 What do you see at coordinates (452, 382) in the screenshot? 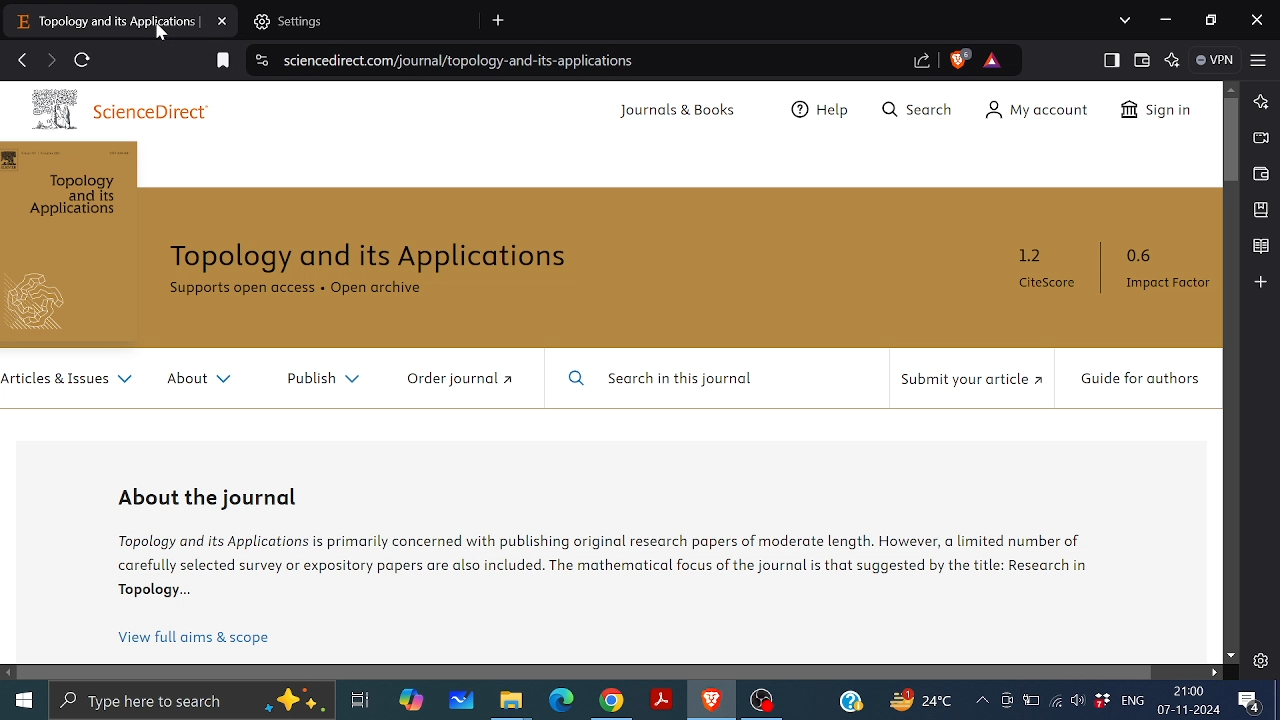
I see `Order journal ` at bounding box center [452, 382].